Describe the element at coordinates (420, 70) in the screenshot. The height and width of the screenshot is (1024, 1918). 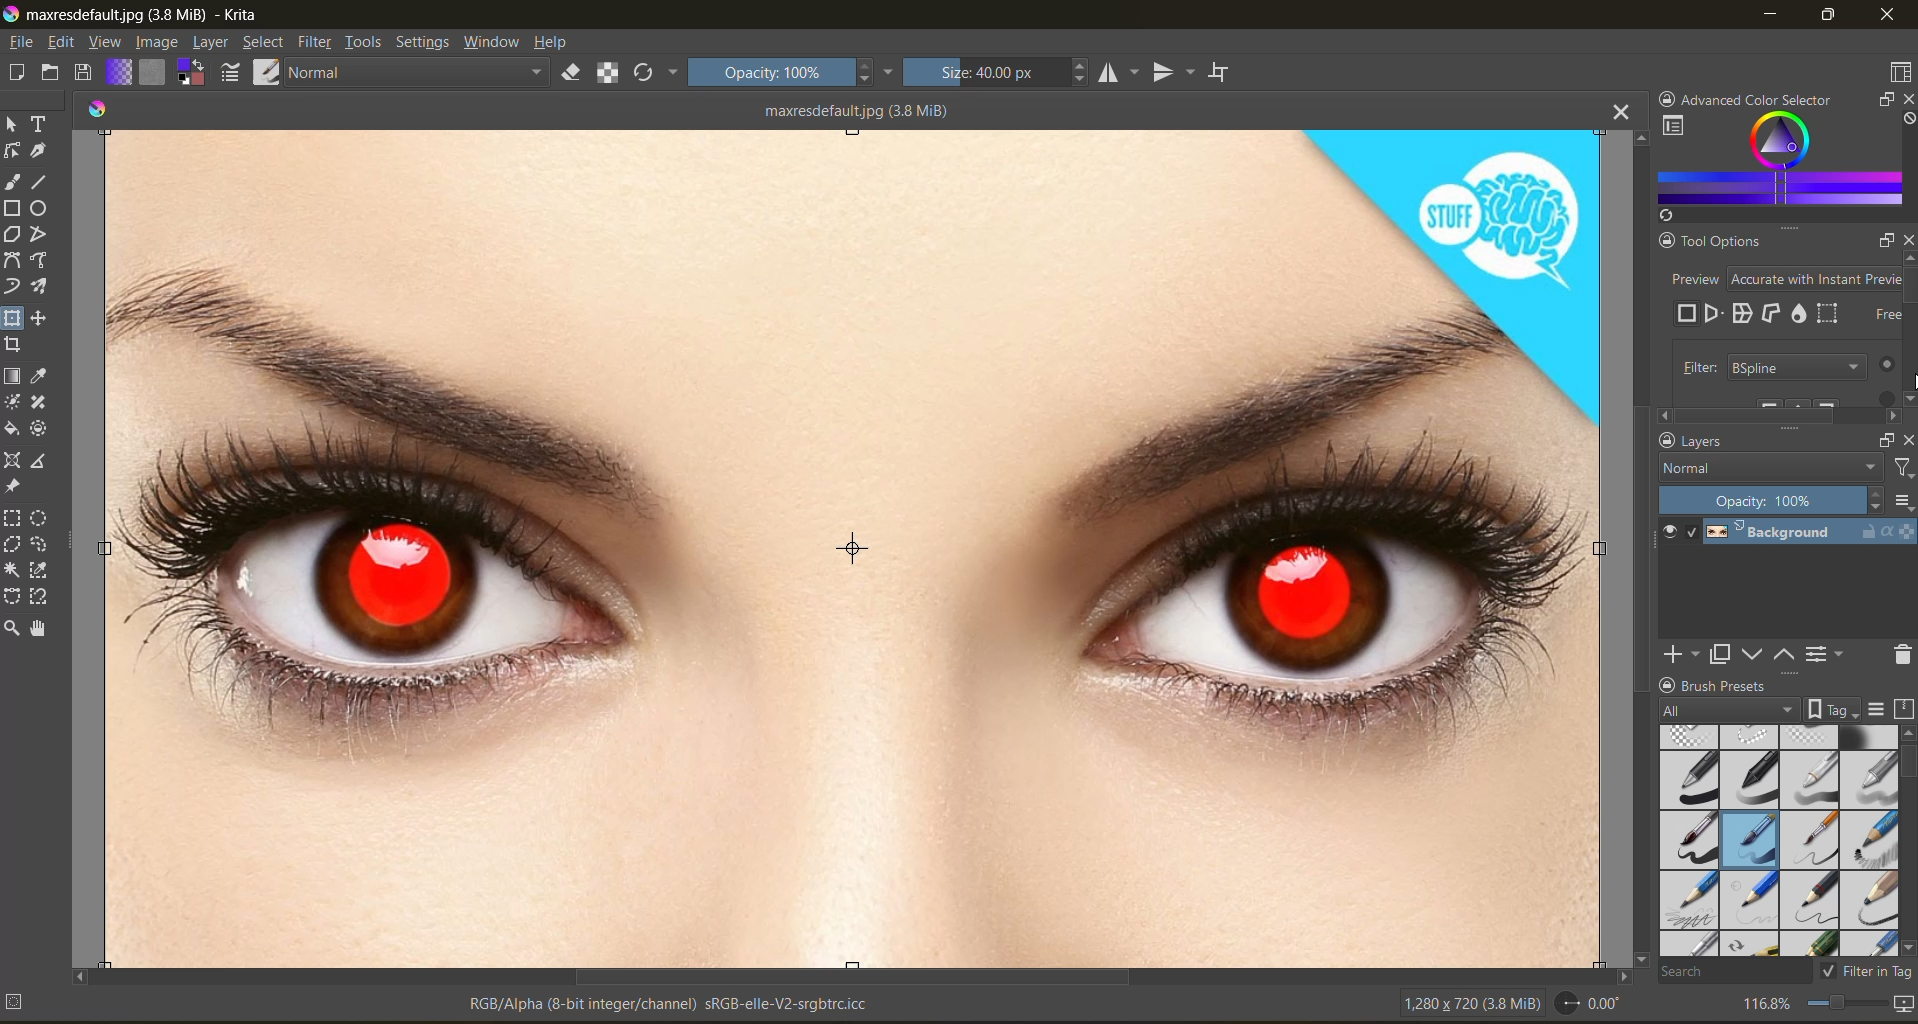
I see `normal` at that location.